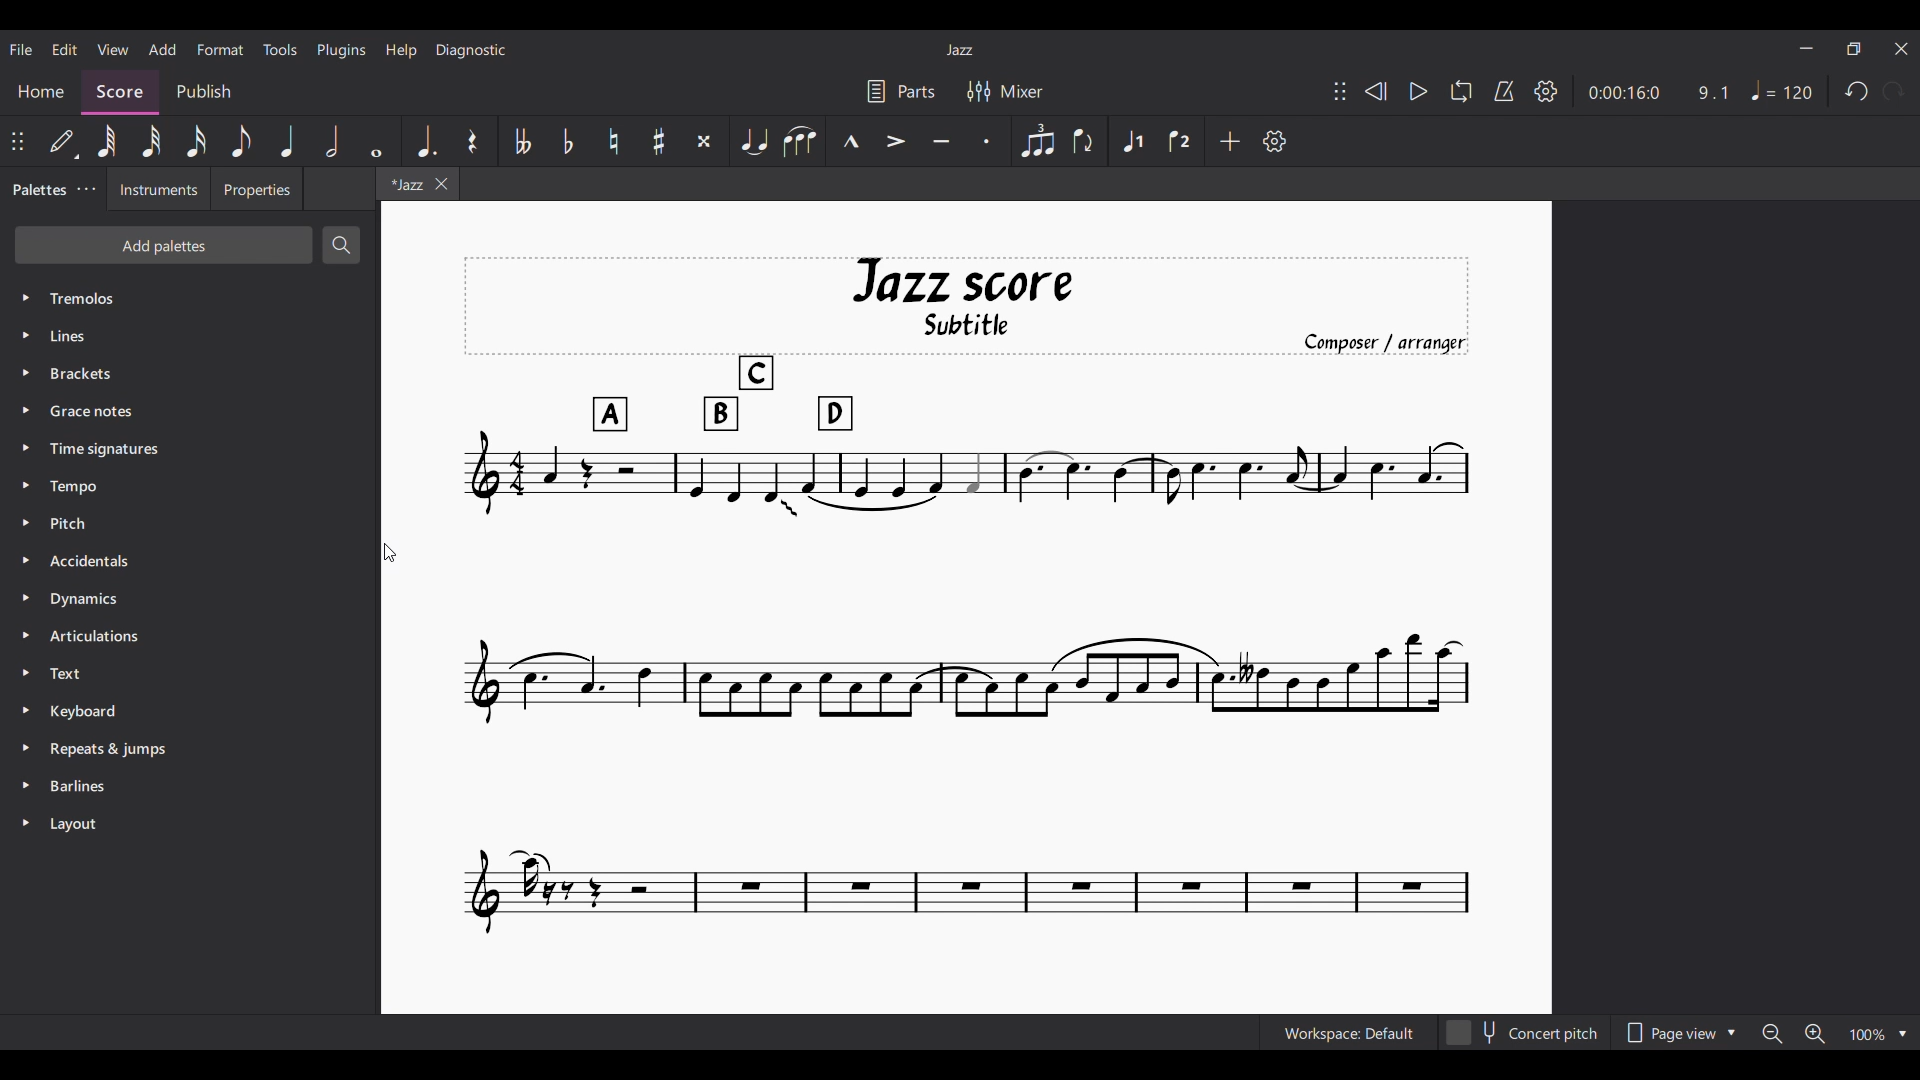 The image size is (1920, 1080). What do you see at coordinates (960, 49) in the screenshot?
I see `Jazz` at bounding box center [960, 49].